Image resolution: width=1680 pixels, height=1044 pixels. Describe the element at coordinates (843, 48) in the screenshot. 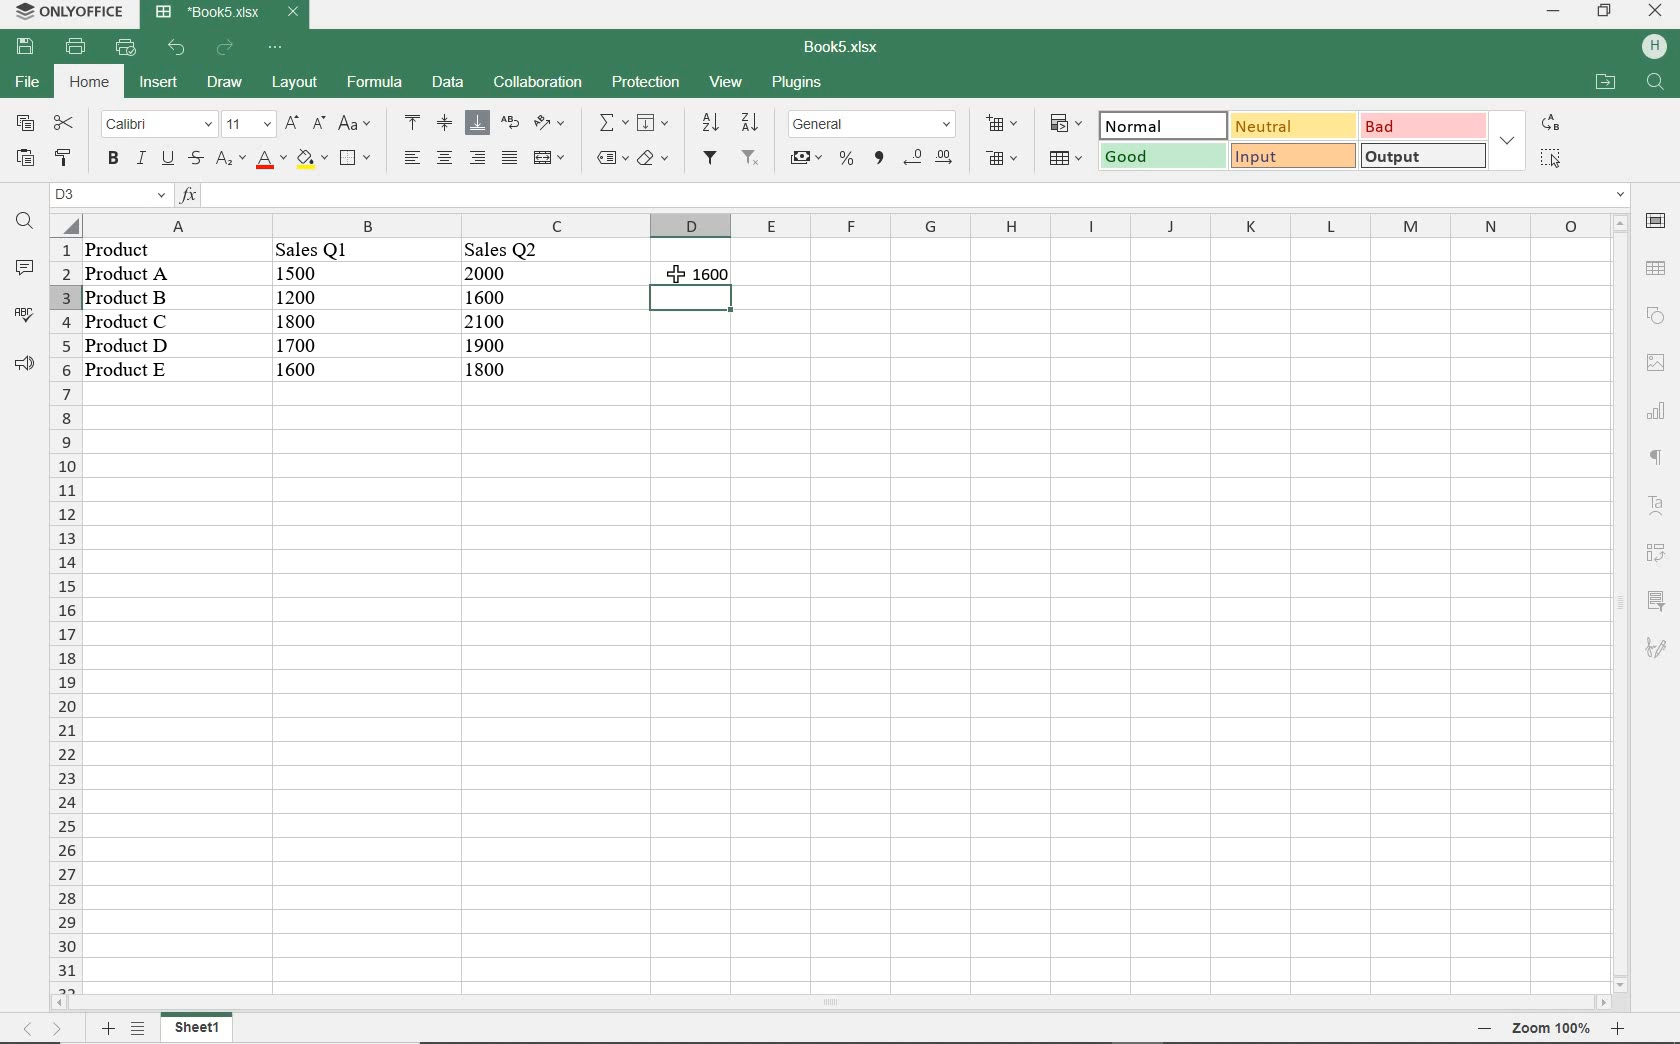

I see `document name` at that location.